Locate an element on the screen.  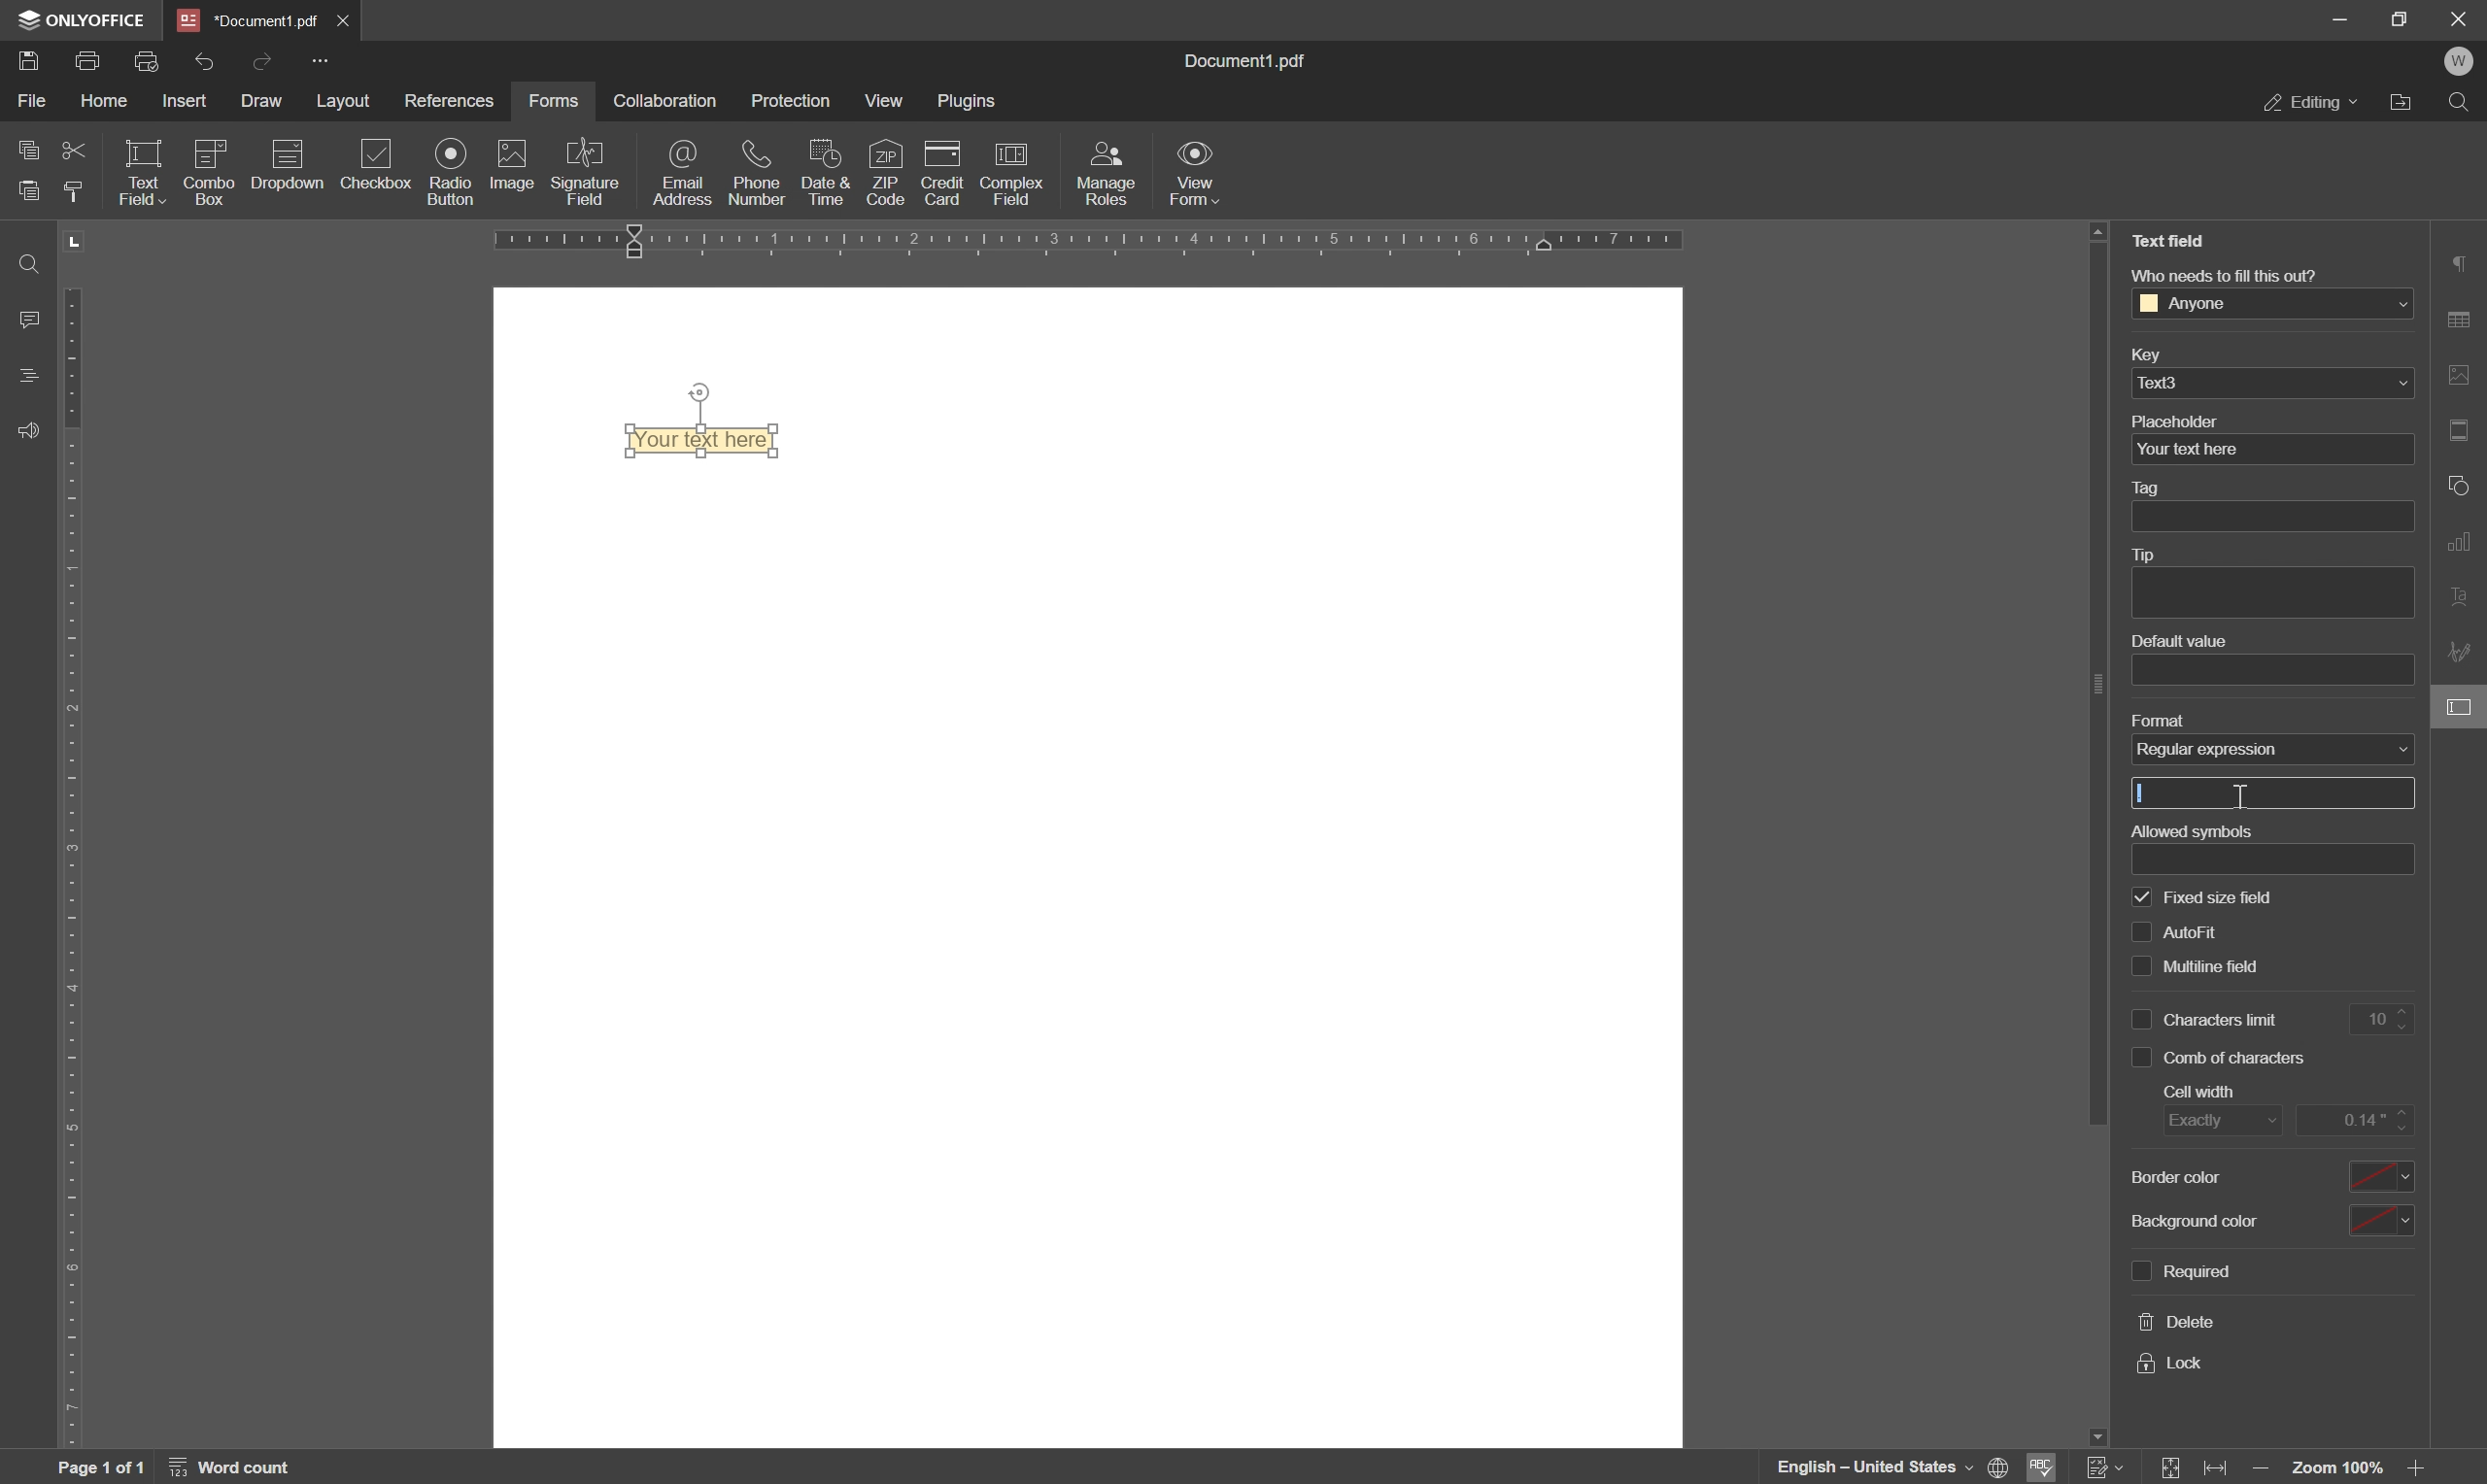
email address is located at coordinates (687, 175).